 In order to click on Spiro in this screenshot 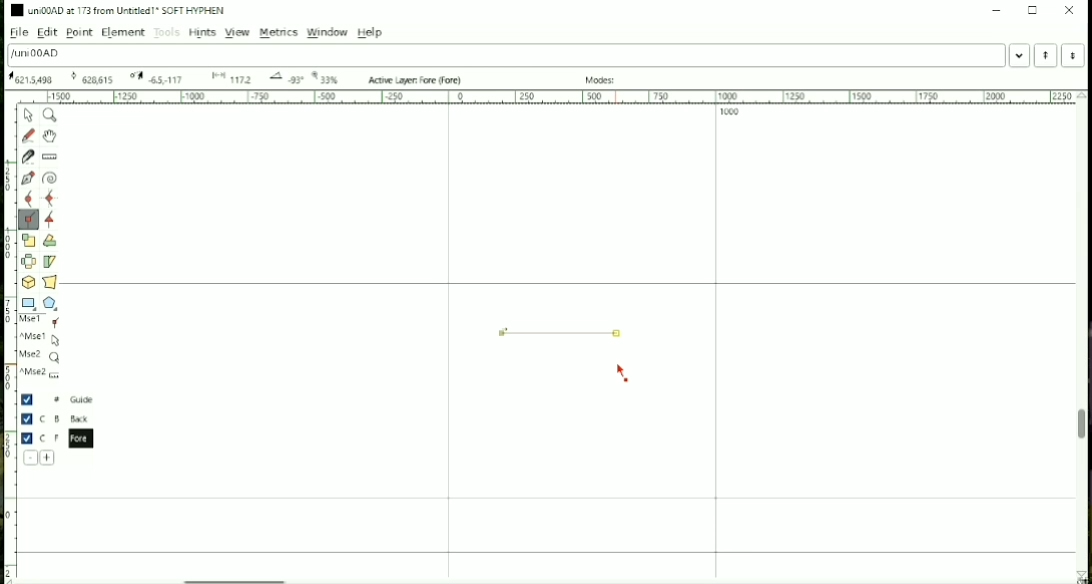, I will do `click(51, 178)`.